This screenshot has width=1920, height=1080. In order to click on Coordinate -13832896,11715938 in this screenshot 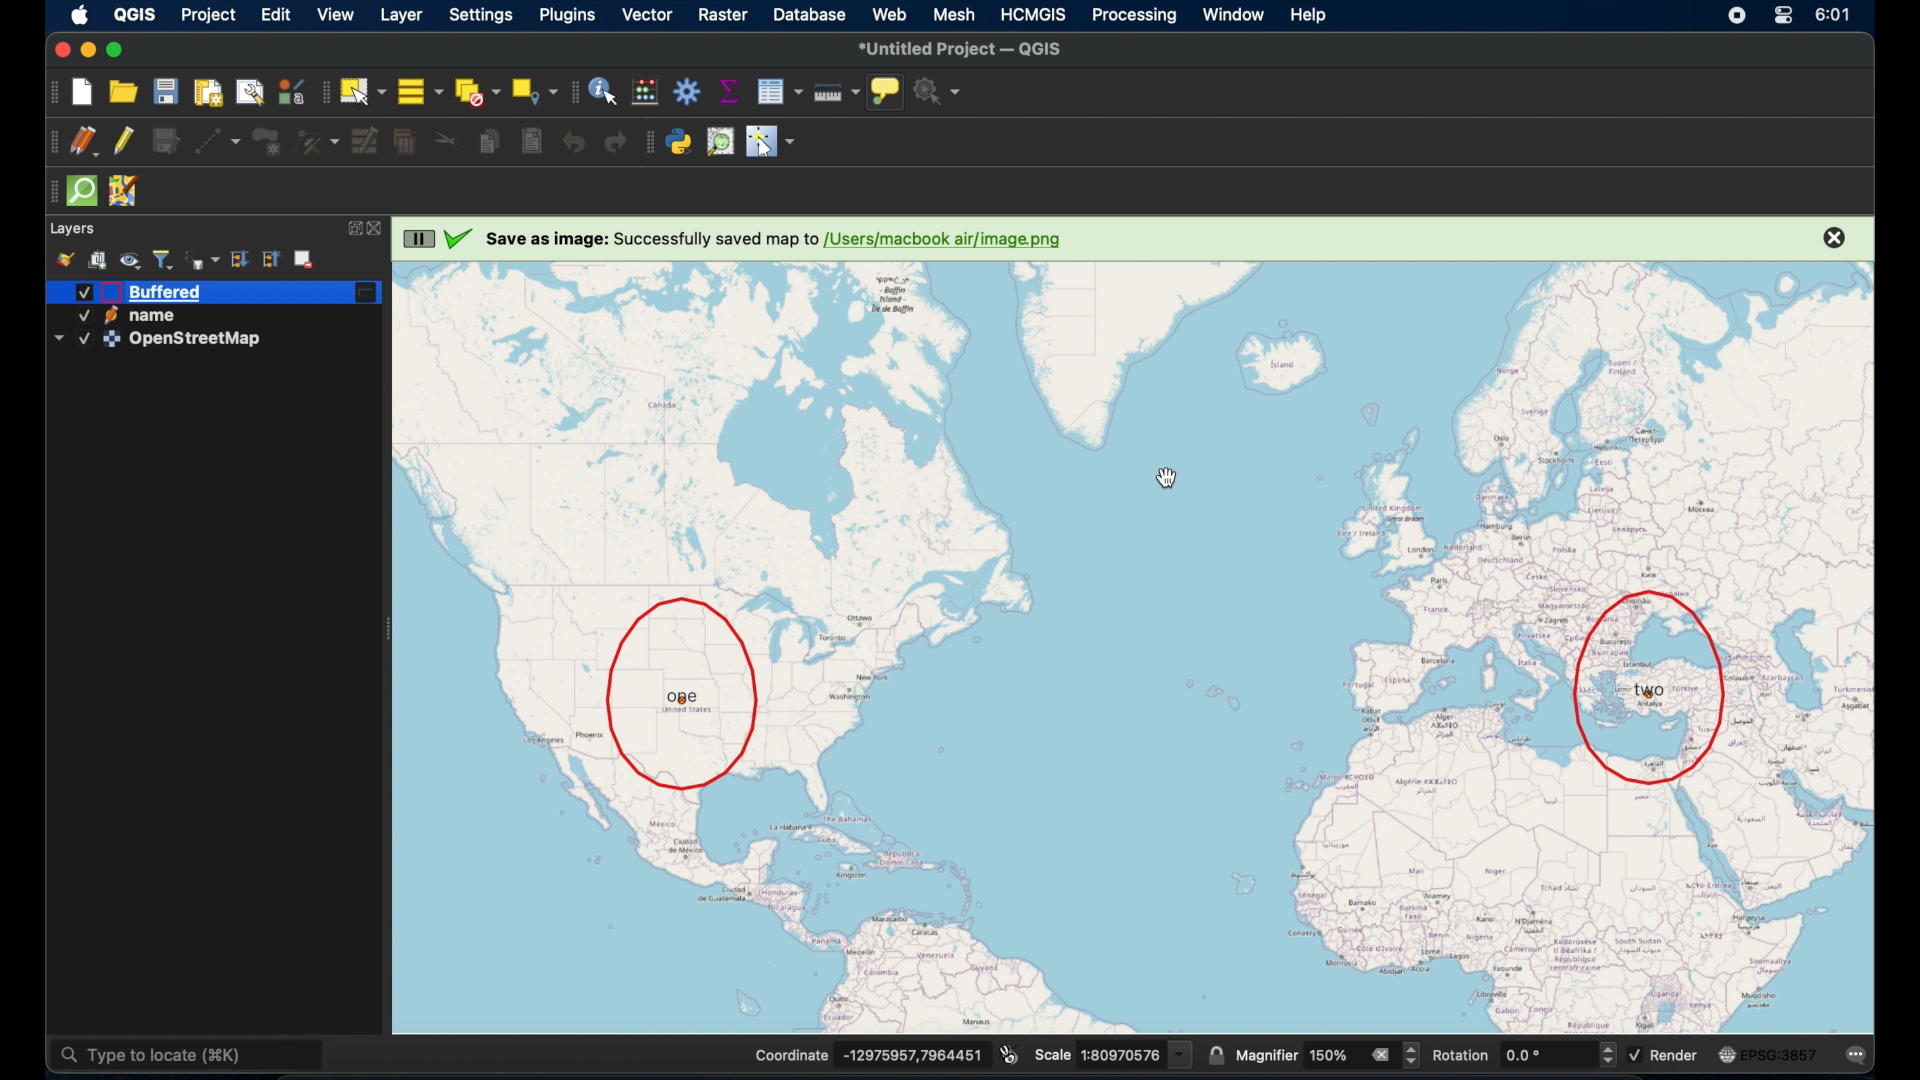, I will do `click(862, 1055)`.